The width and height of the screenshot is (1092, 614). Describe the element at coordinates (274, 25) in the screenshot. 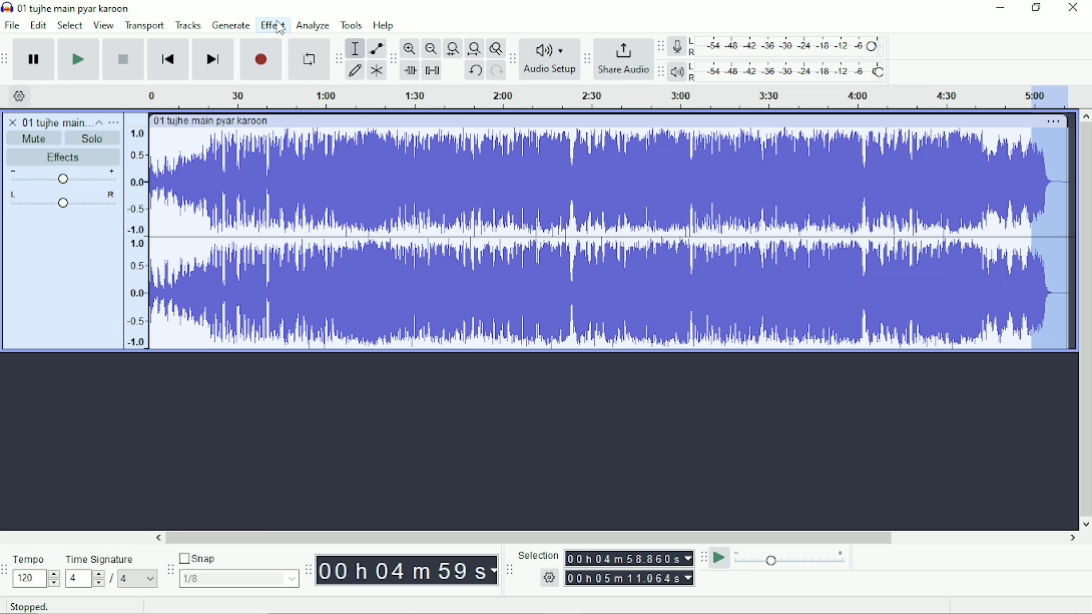

I see `Effect` at that location.